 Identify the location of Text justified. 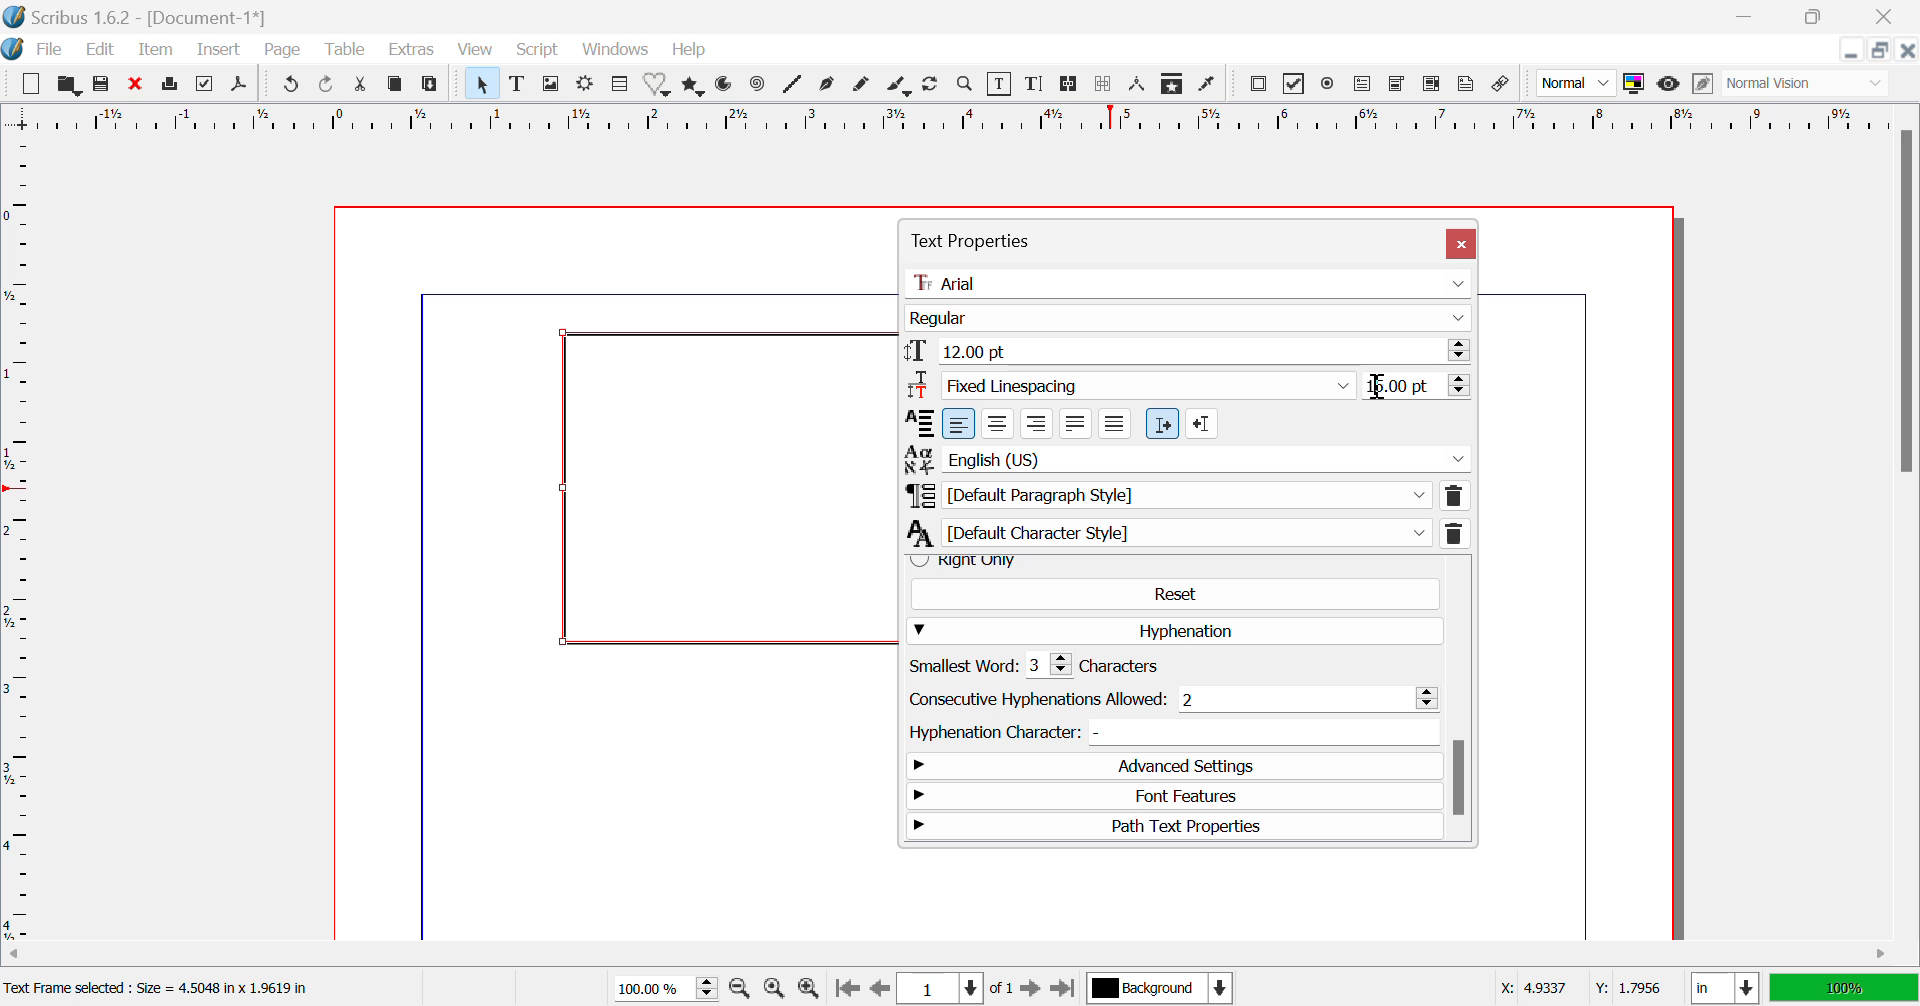
(1075, 424).